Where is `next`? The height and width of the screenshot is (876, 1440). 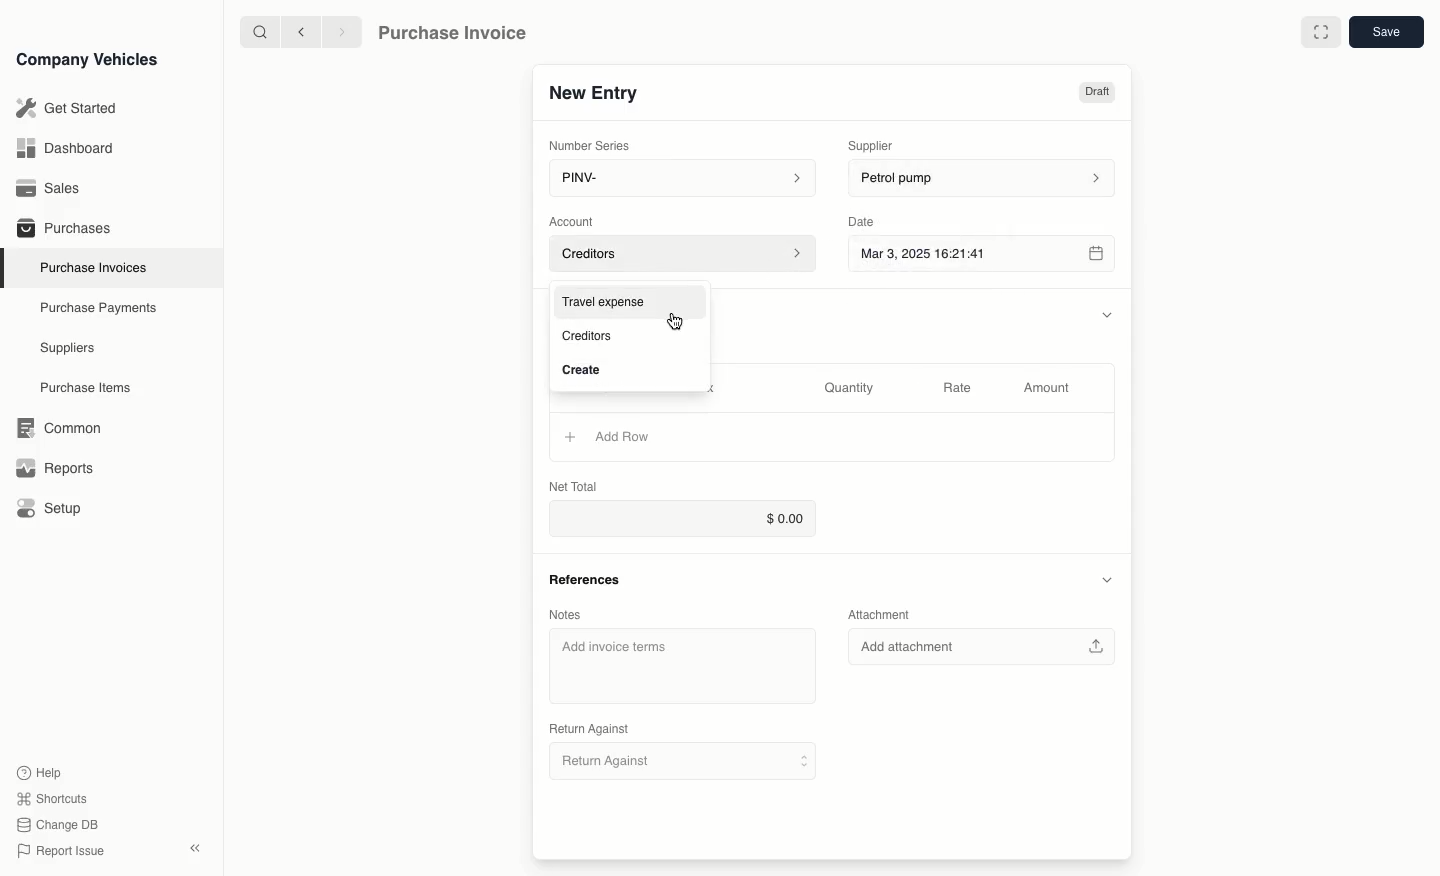 next is located at coordinates (342, 31).